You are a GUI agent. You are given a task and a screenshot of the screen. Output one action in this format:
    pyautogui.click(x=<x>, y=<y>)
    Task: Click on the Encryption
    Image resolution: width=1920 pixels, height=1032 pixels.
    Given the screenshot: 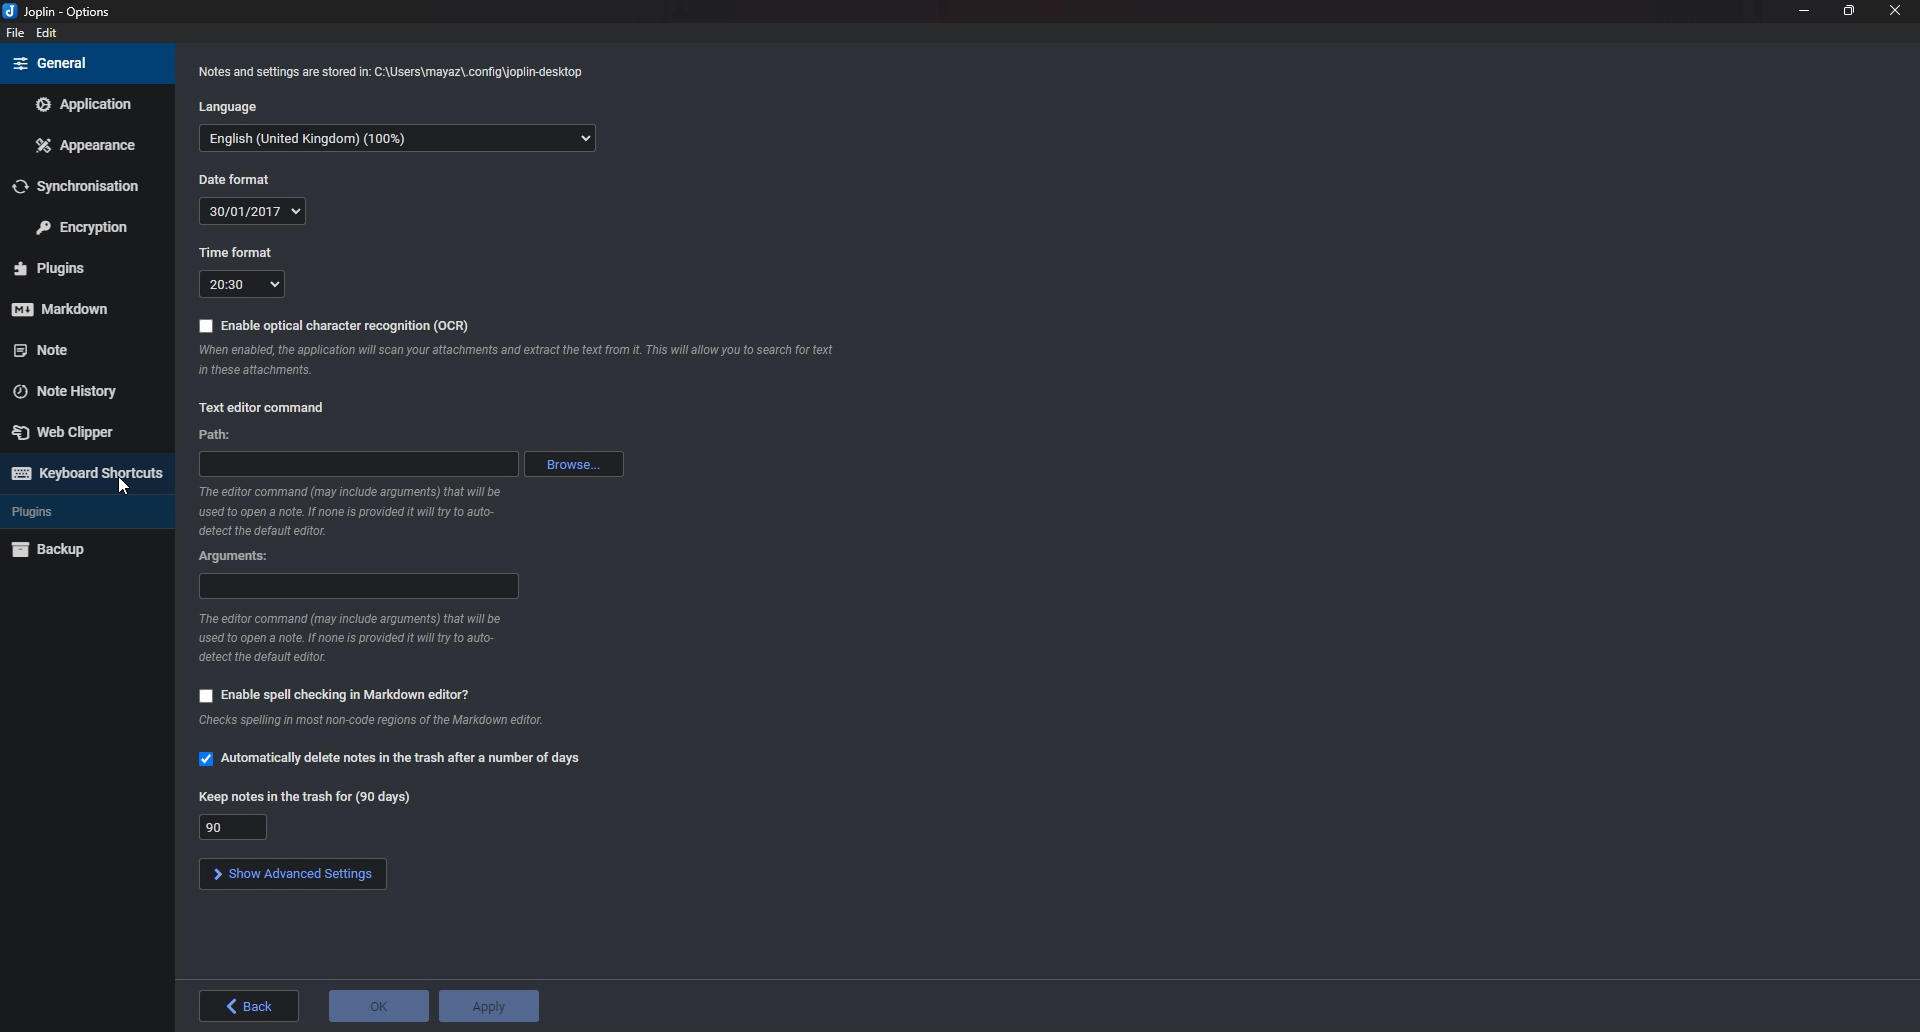 What is the action you would take?
    pyautogui.click(x=89, y=225)
    